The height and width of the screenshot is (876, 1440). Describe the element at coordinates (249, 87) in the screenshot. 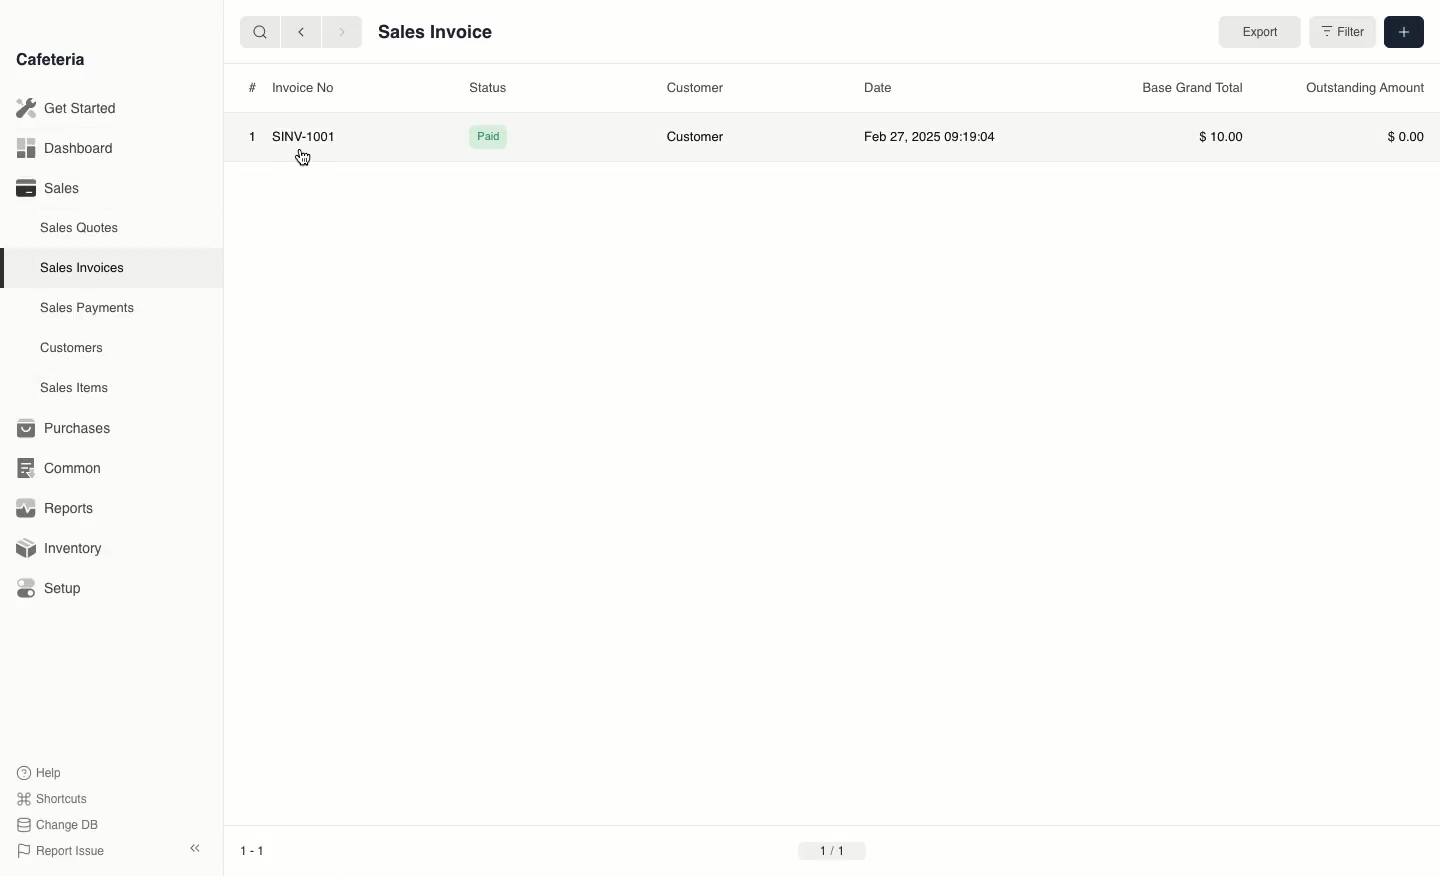

I see `#` at that location.